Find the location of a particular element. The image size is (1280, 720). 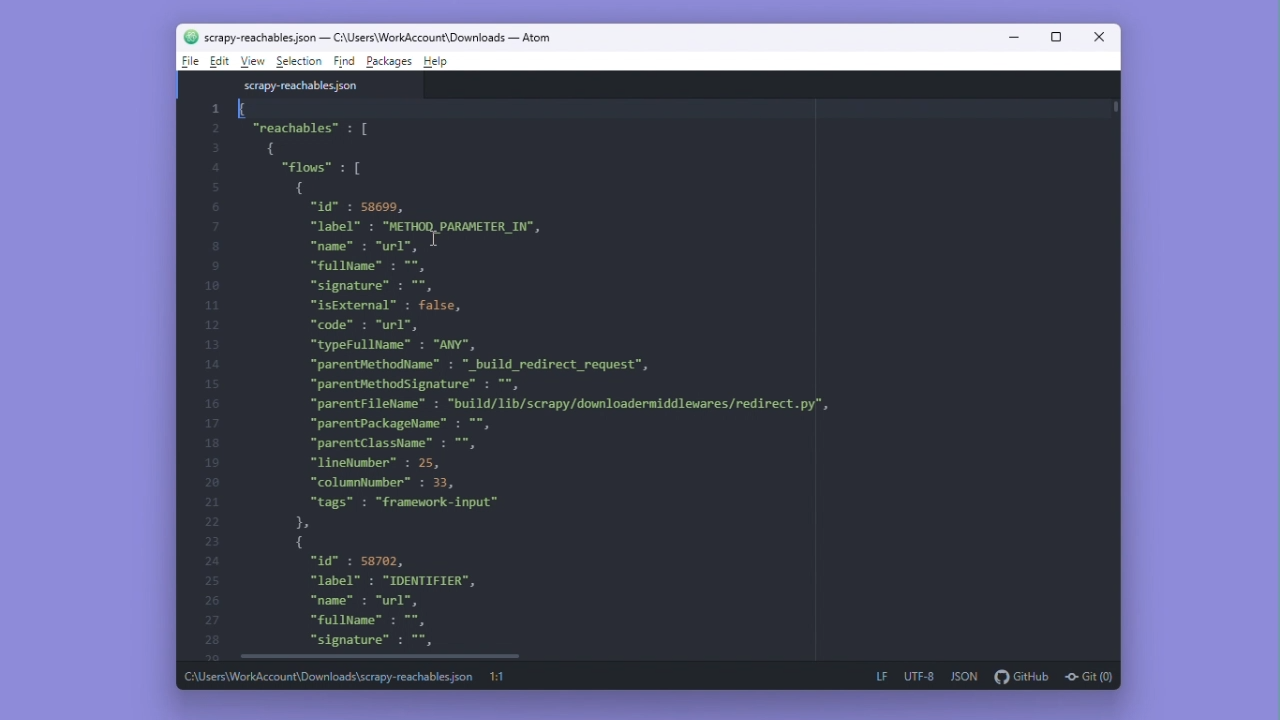

Close is located at coordinates (1094, 38).